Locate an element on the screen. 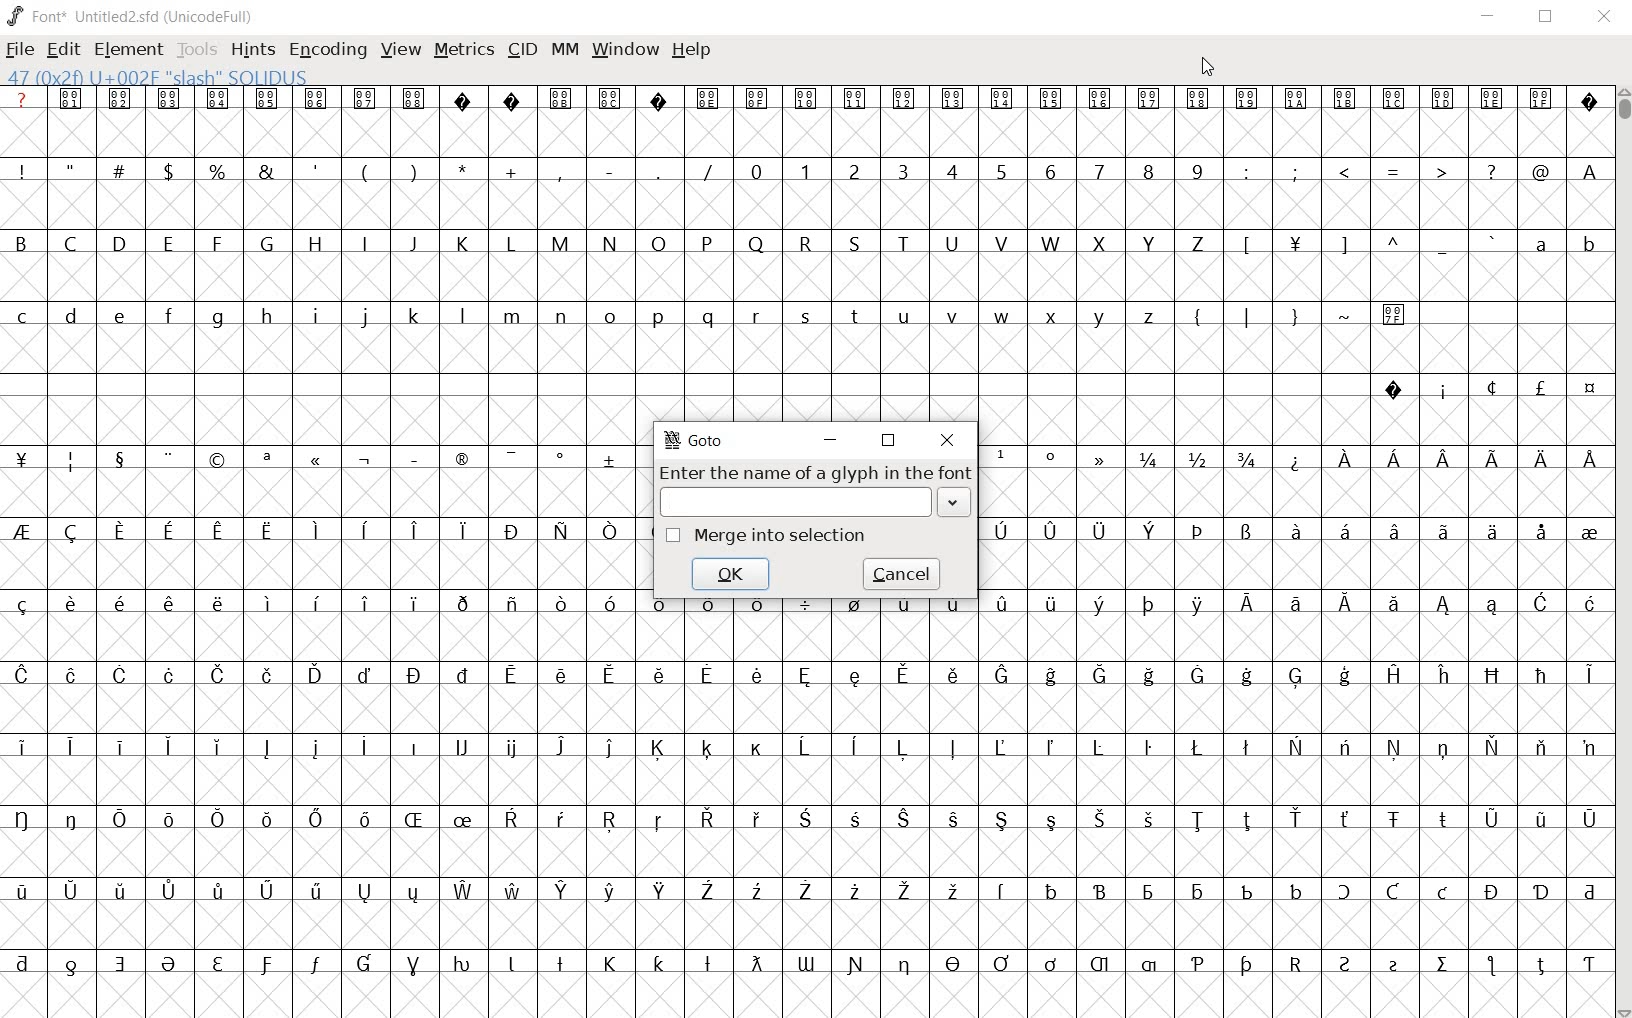  empty cells is located at coordinates (1292, 419).